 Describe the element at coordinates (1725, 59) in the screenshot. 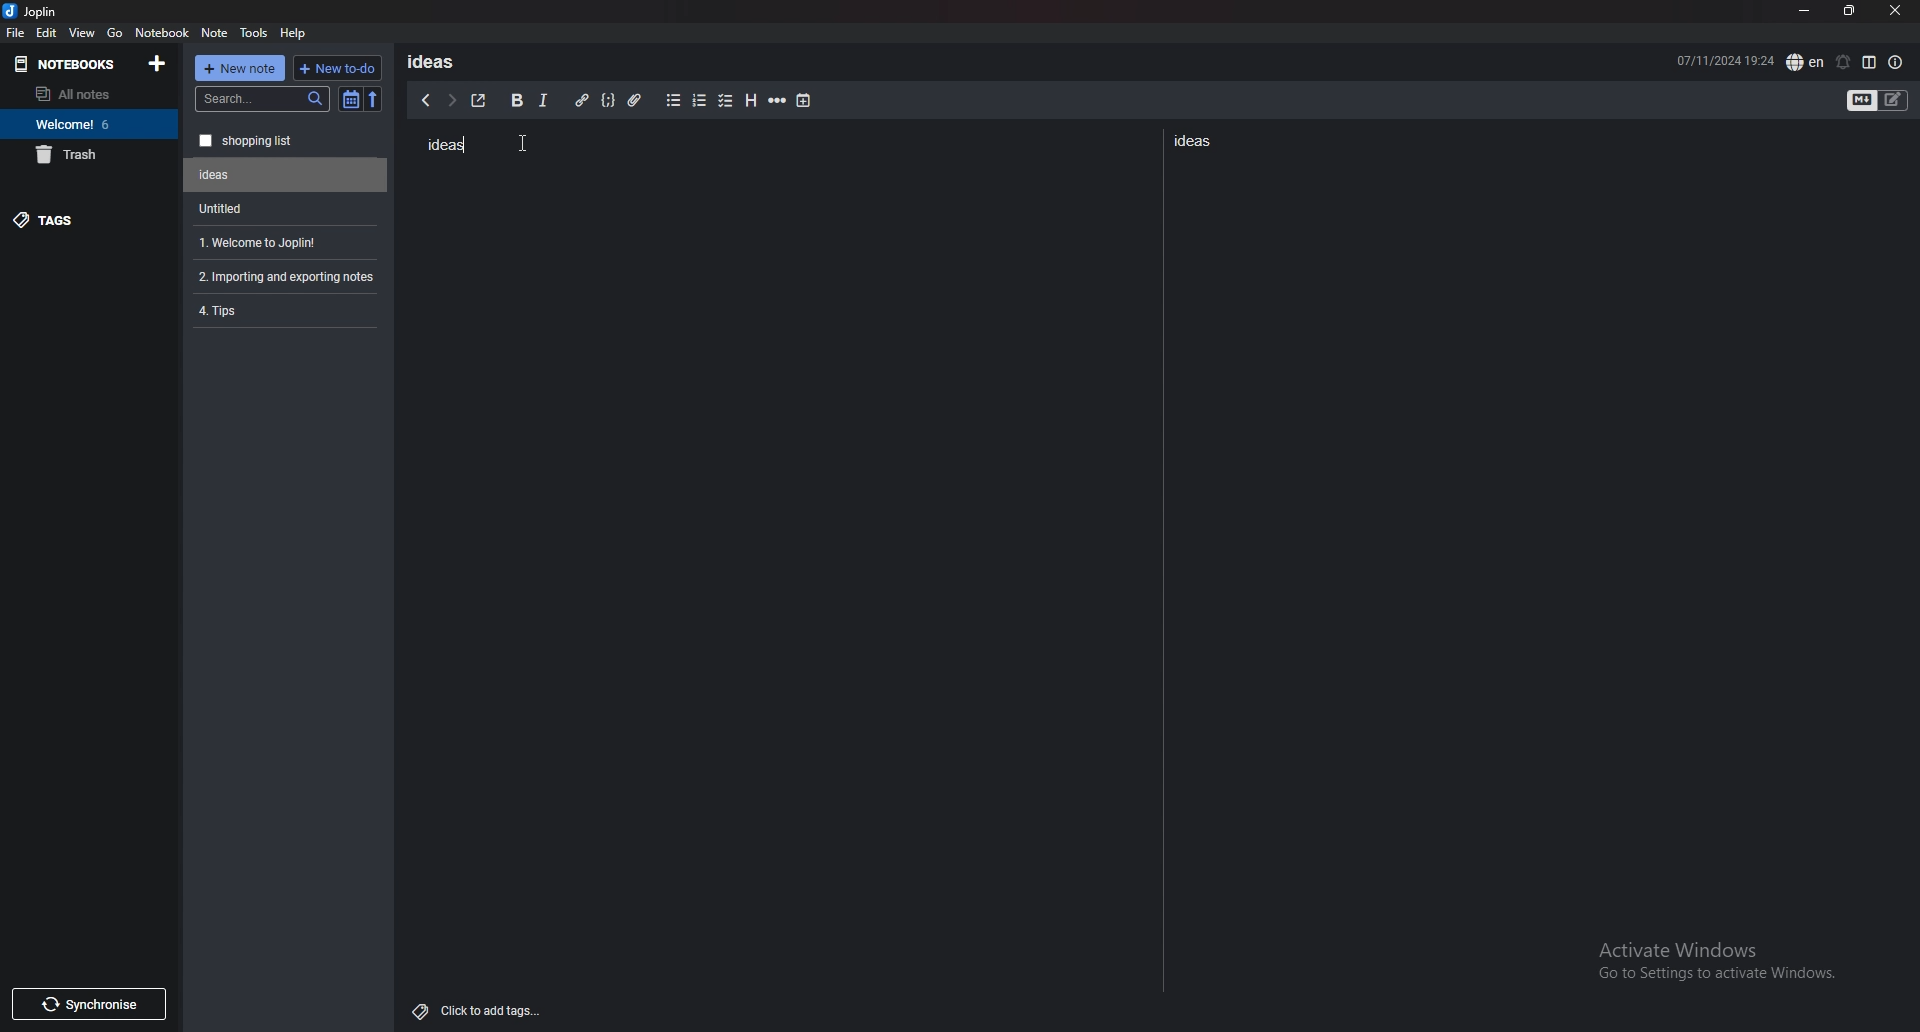

I see `07/11/2024 19:24` at that location.